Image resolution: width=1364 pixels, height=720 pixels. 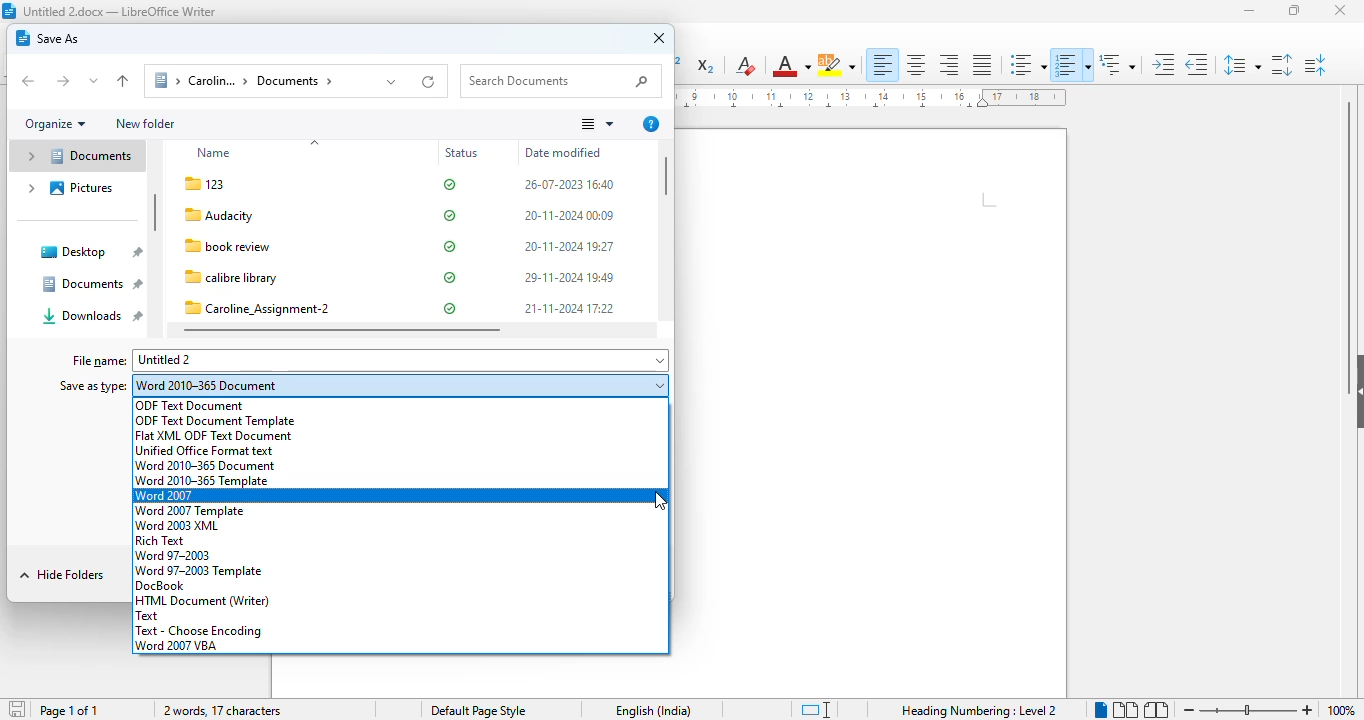 I want to click on recent locations, so click(x=94, y=81).